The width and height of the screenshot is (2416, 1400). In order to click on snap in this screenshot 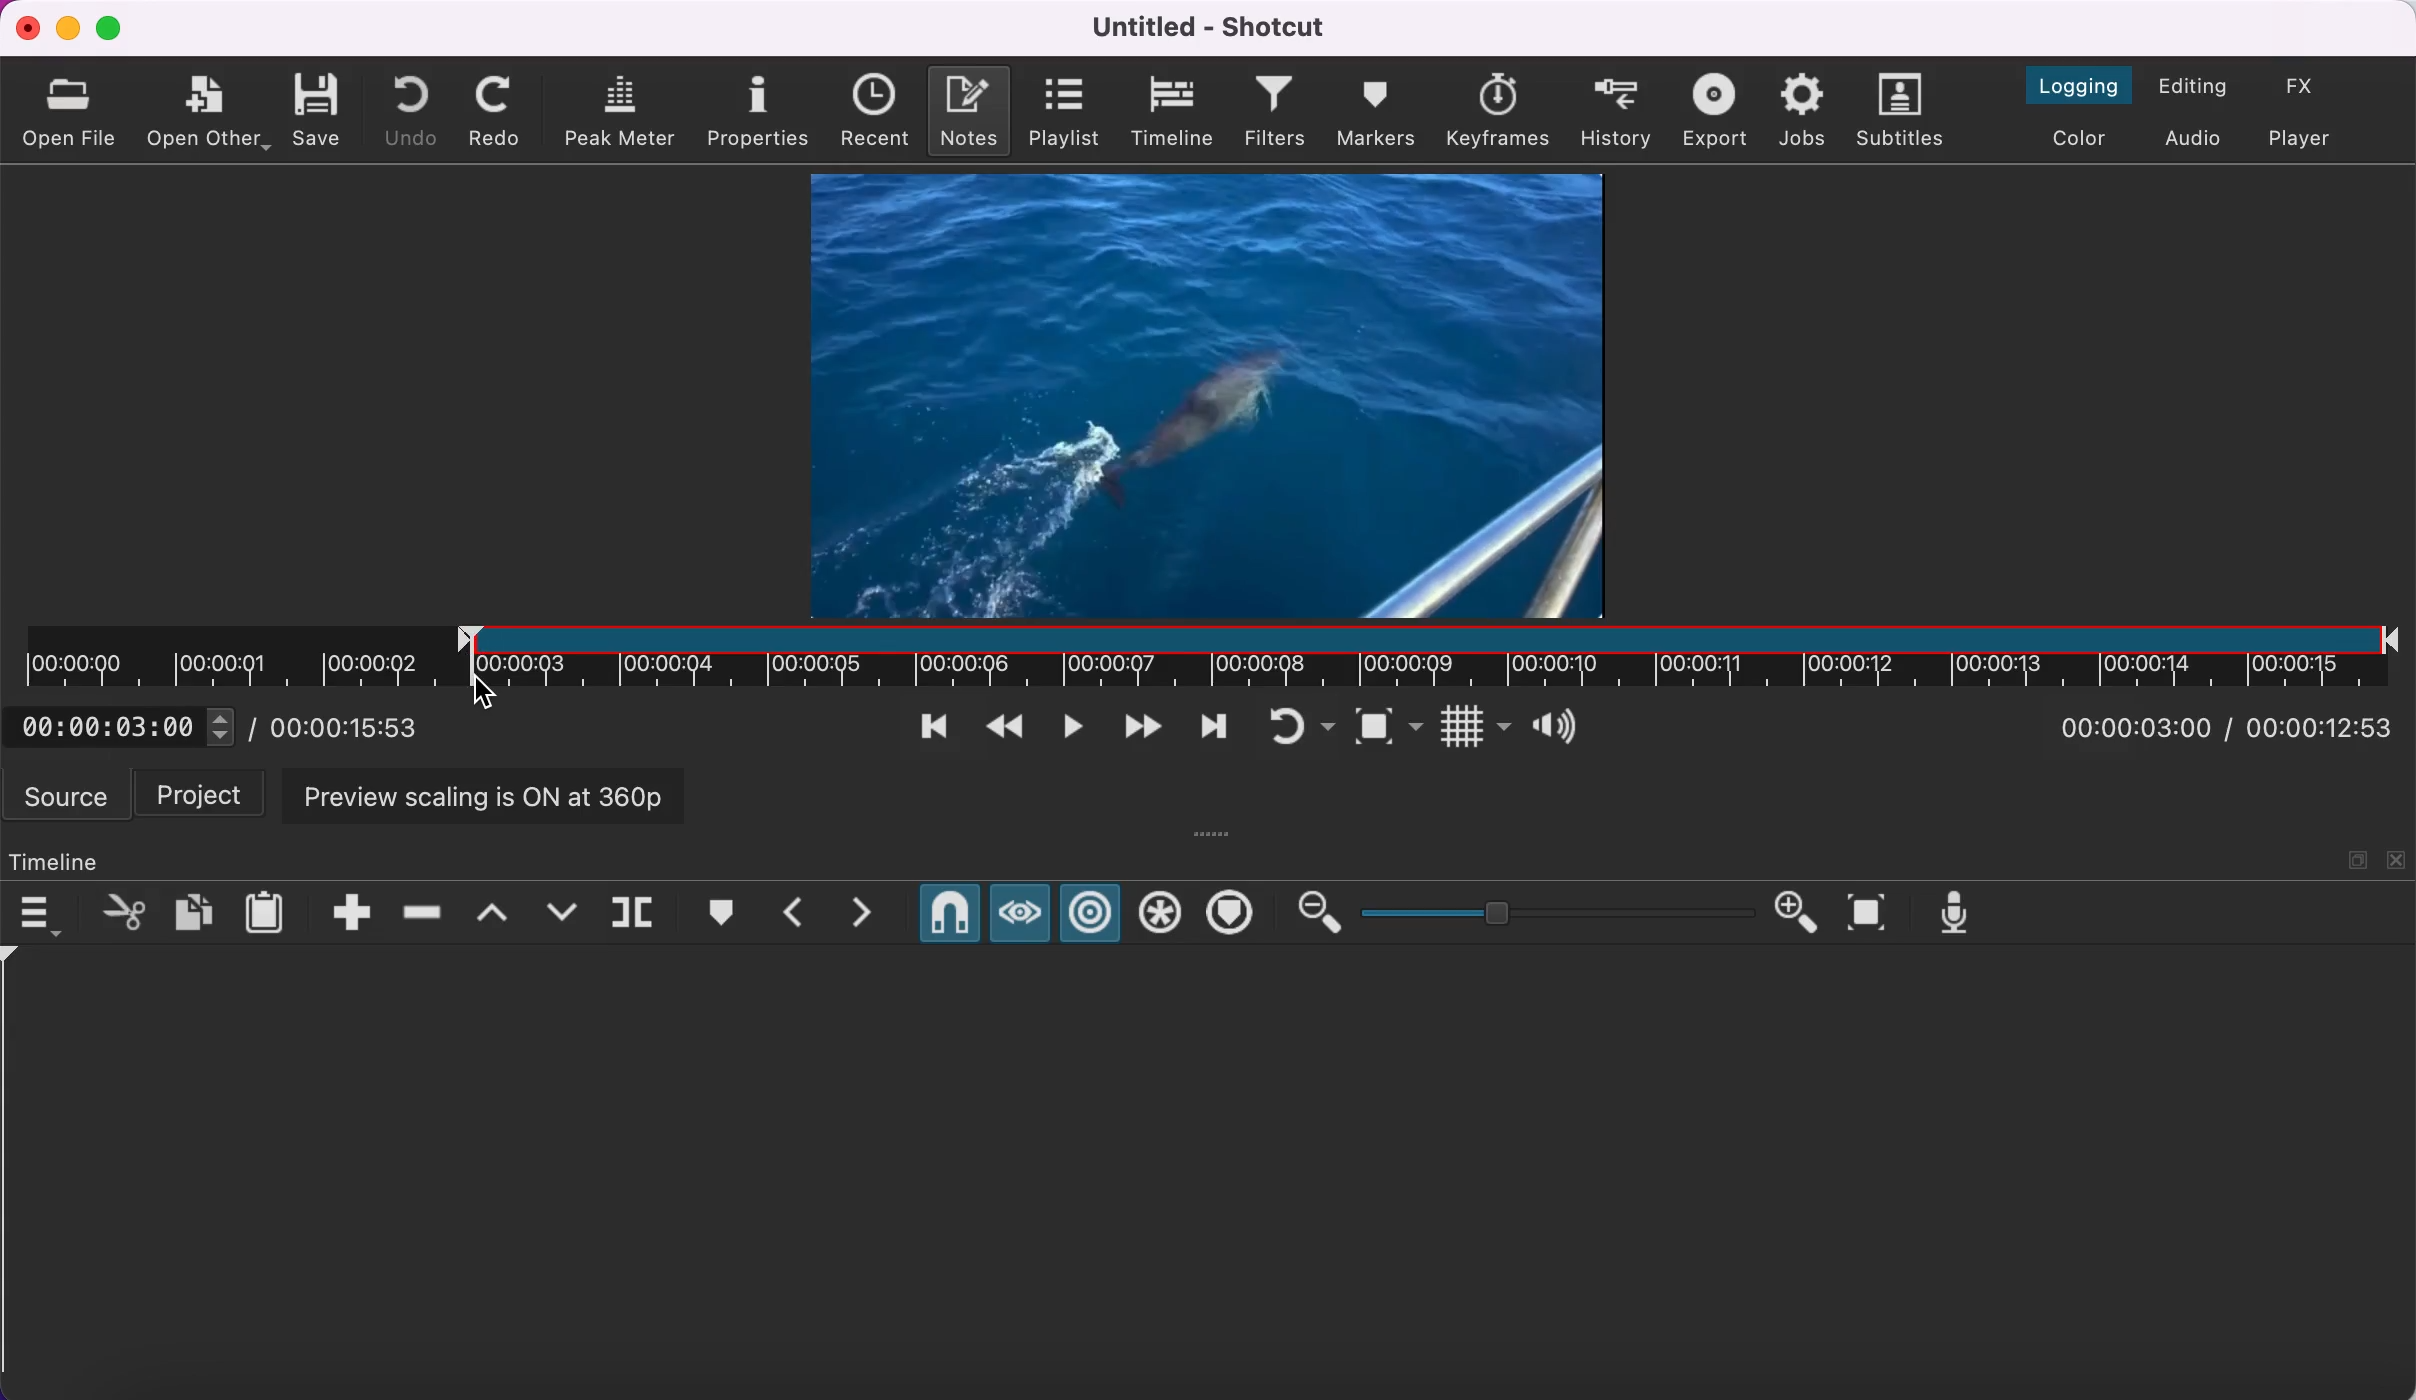, I will do `click(947, 913)`.